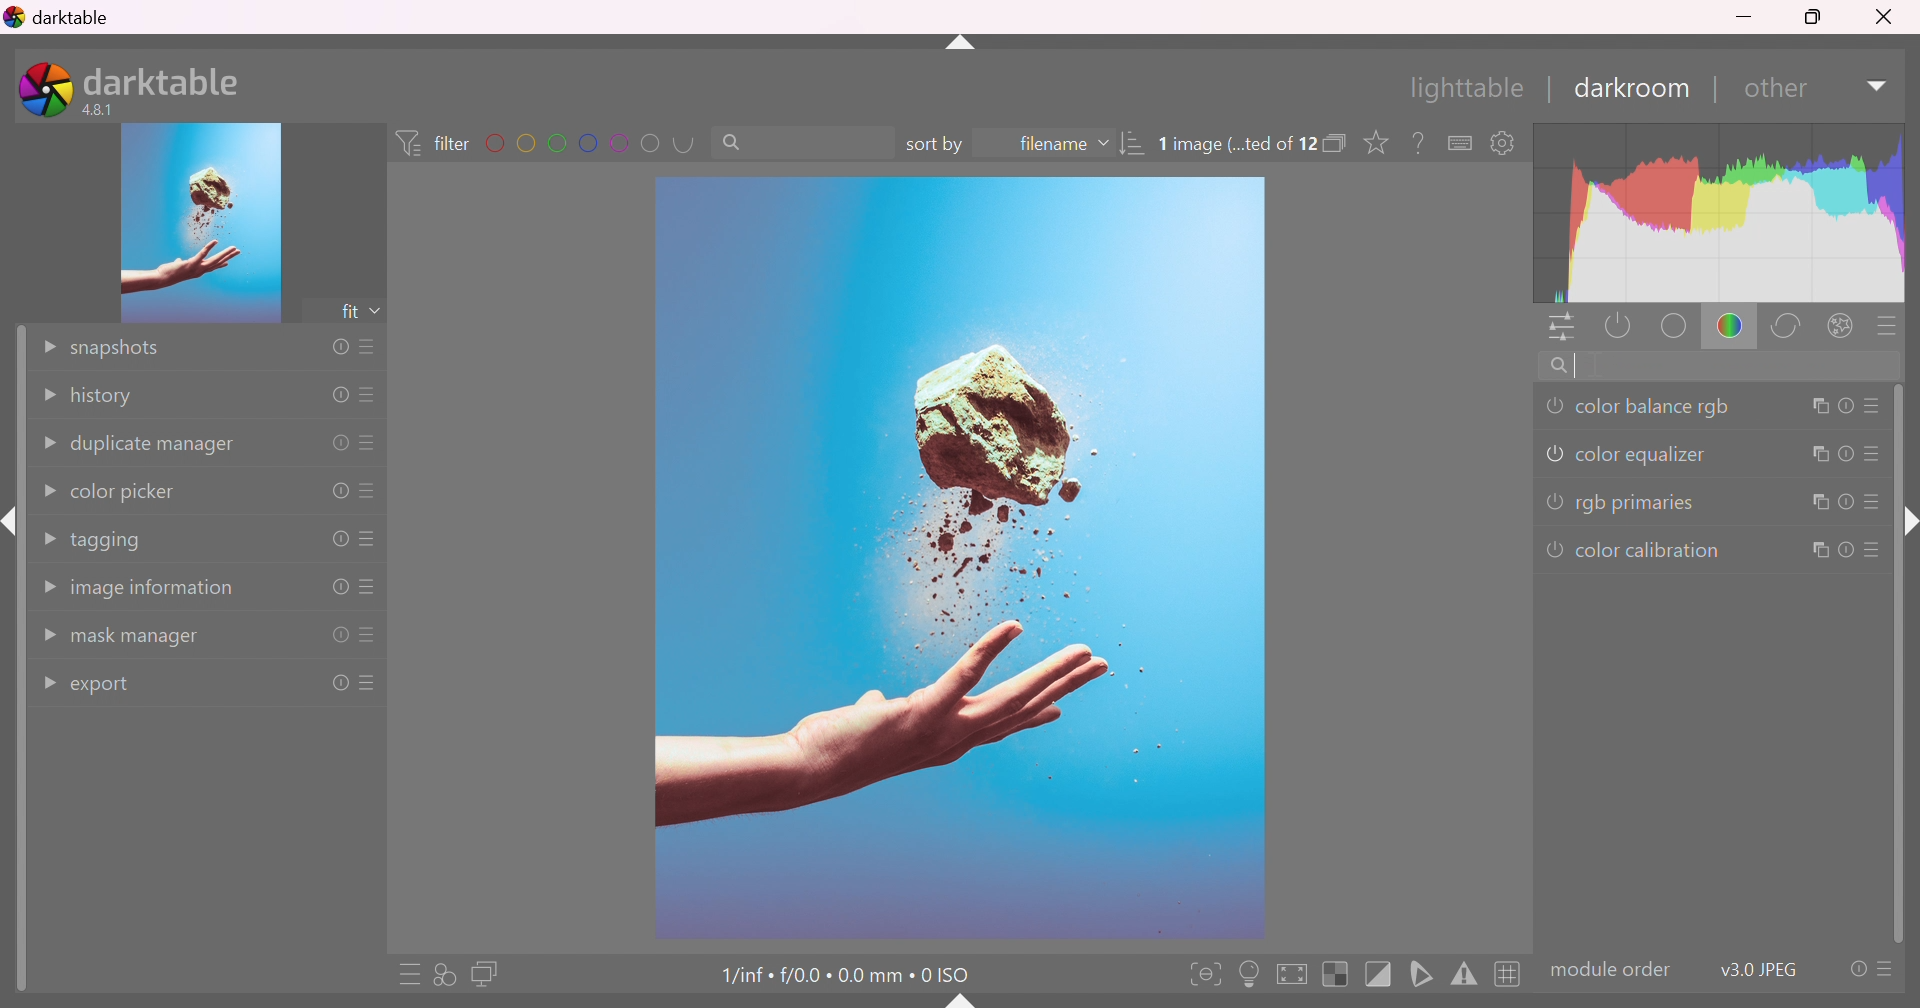  Describe the element at coordinates (1612, 969) in the screenshot. I see `modulecolor` at that location.